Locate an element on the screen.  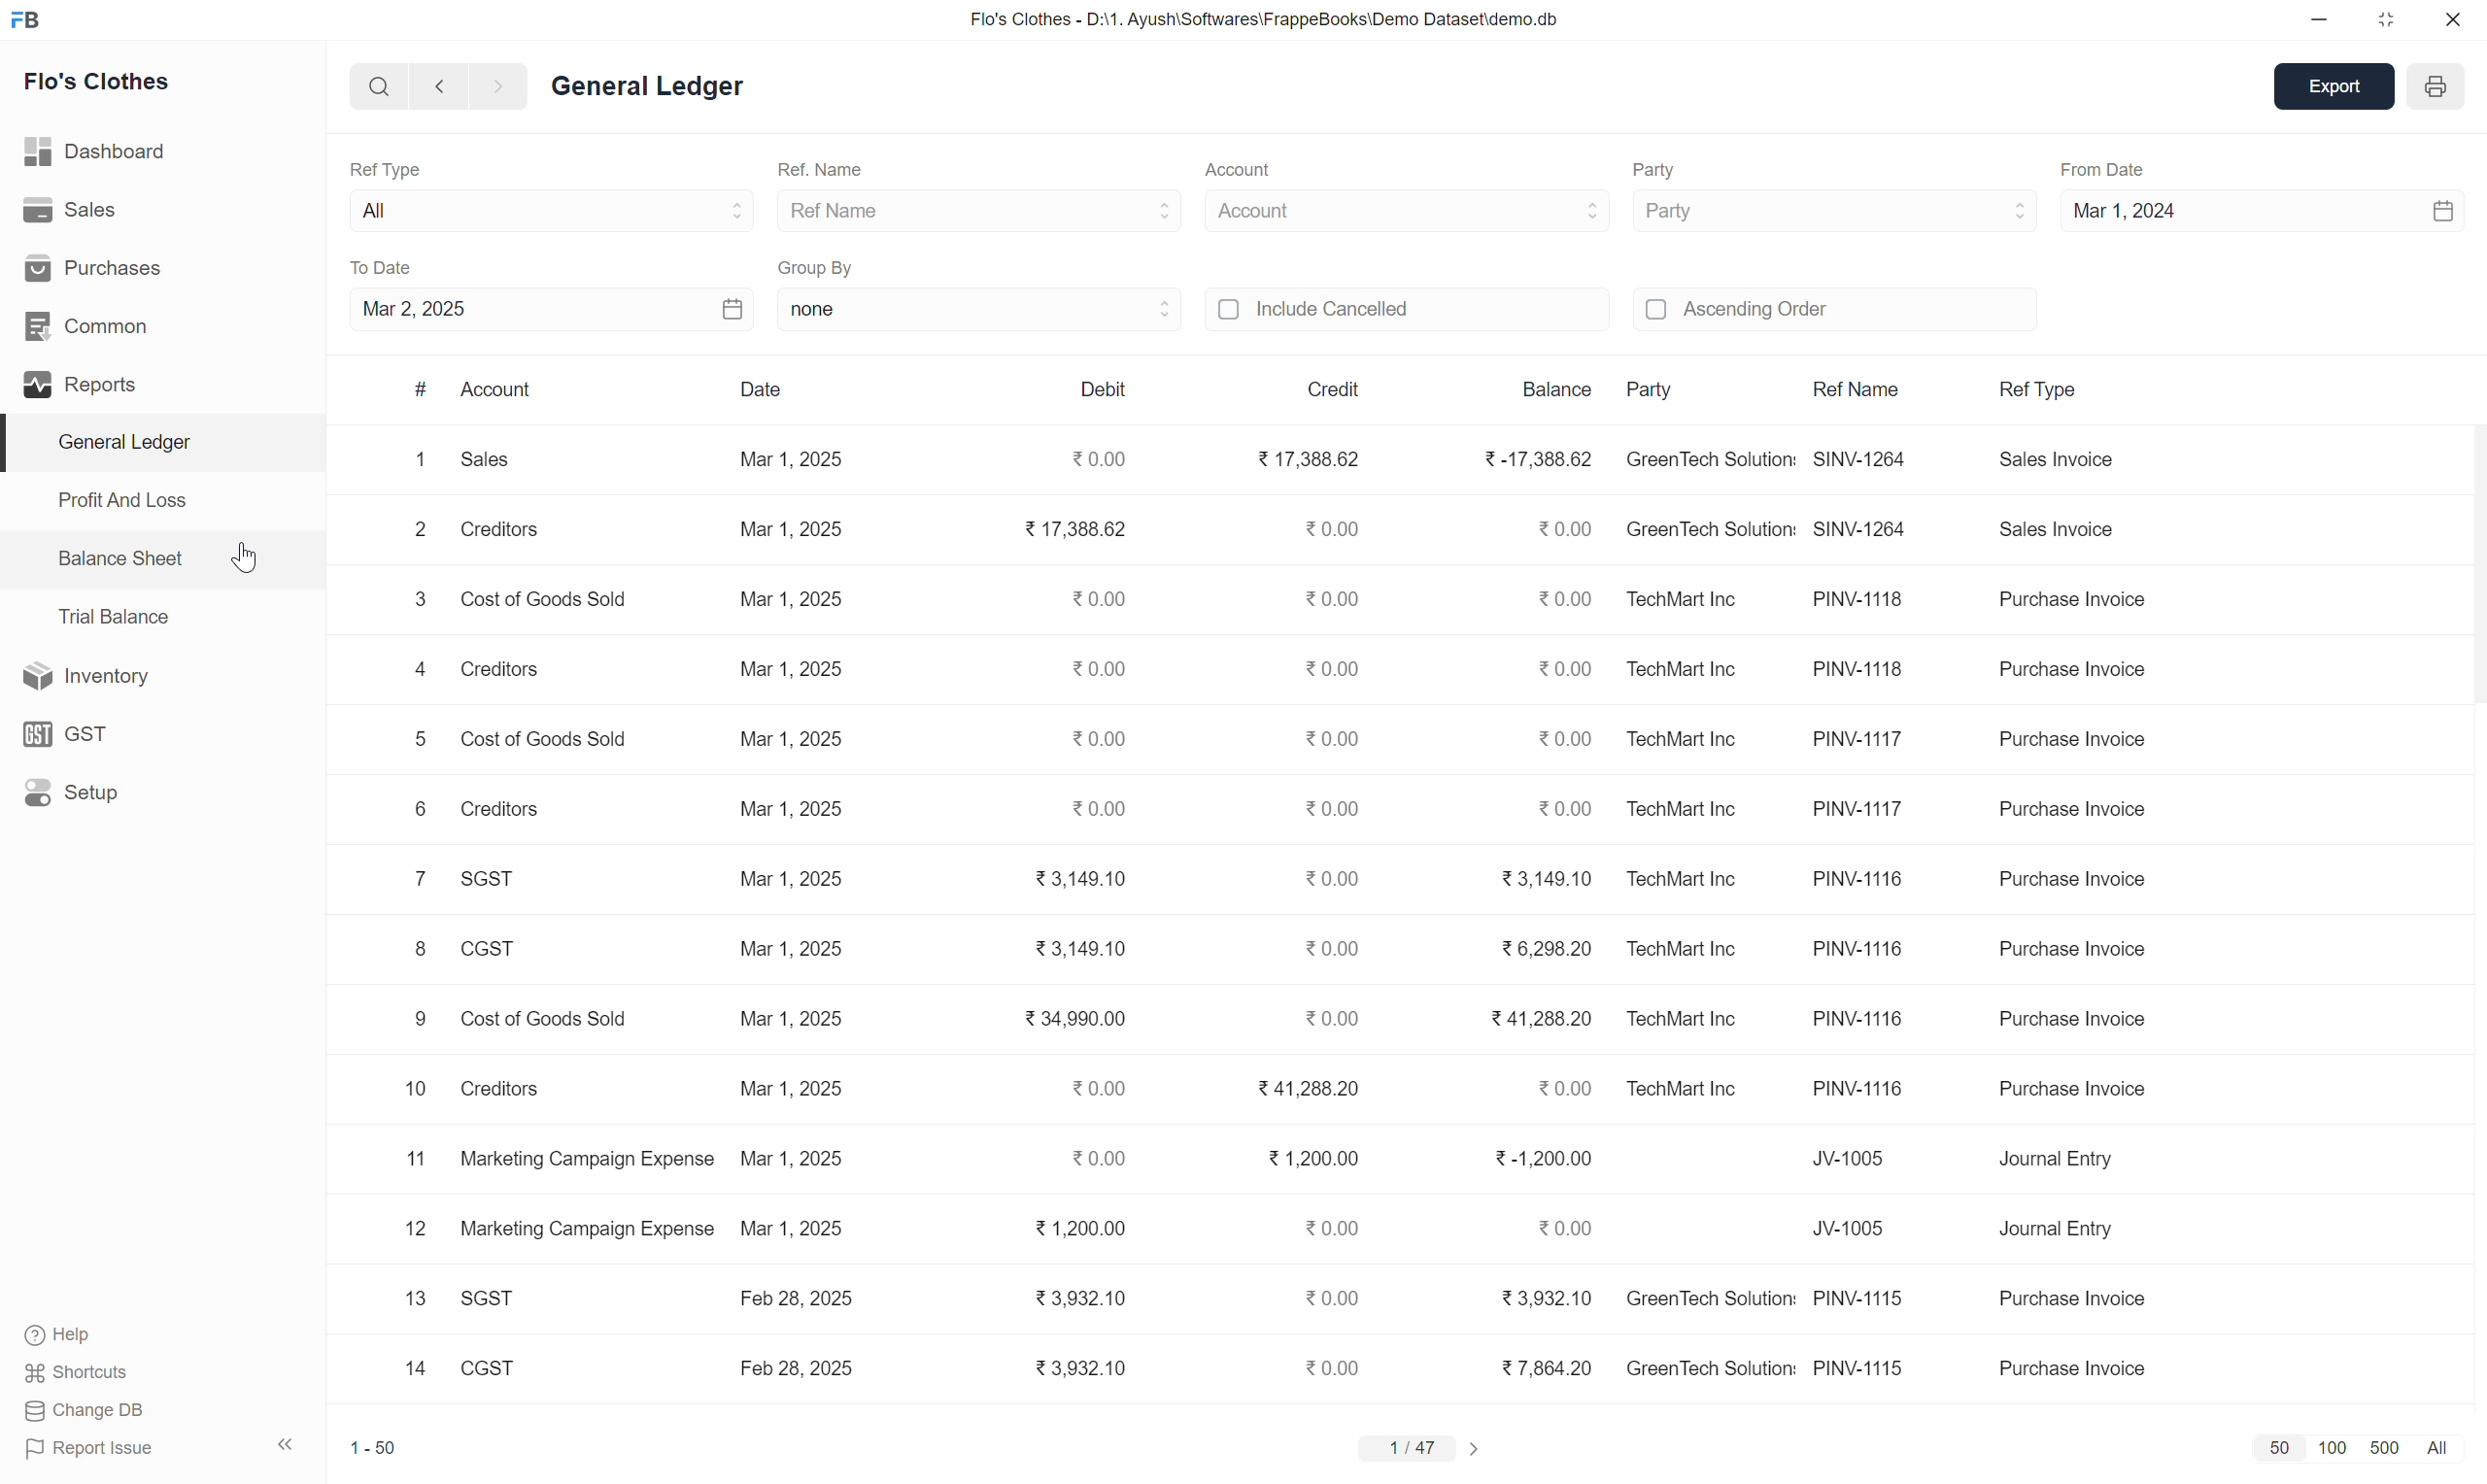
Purchase invoice is located at coordinates (2077, 667).